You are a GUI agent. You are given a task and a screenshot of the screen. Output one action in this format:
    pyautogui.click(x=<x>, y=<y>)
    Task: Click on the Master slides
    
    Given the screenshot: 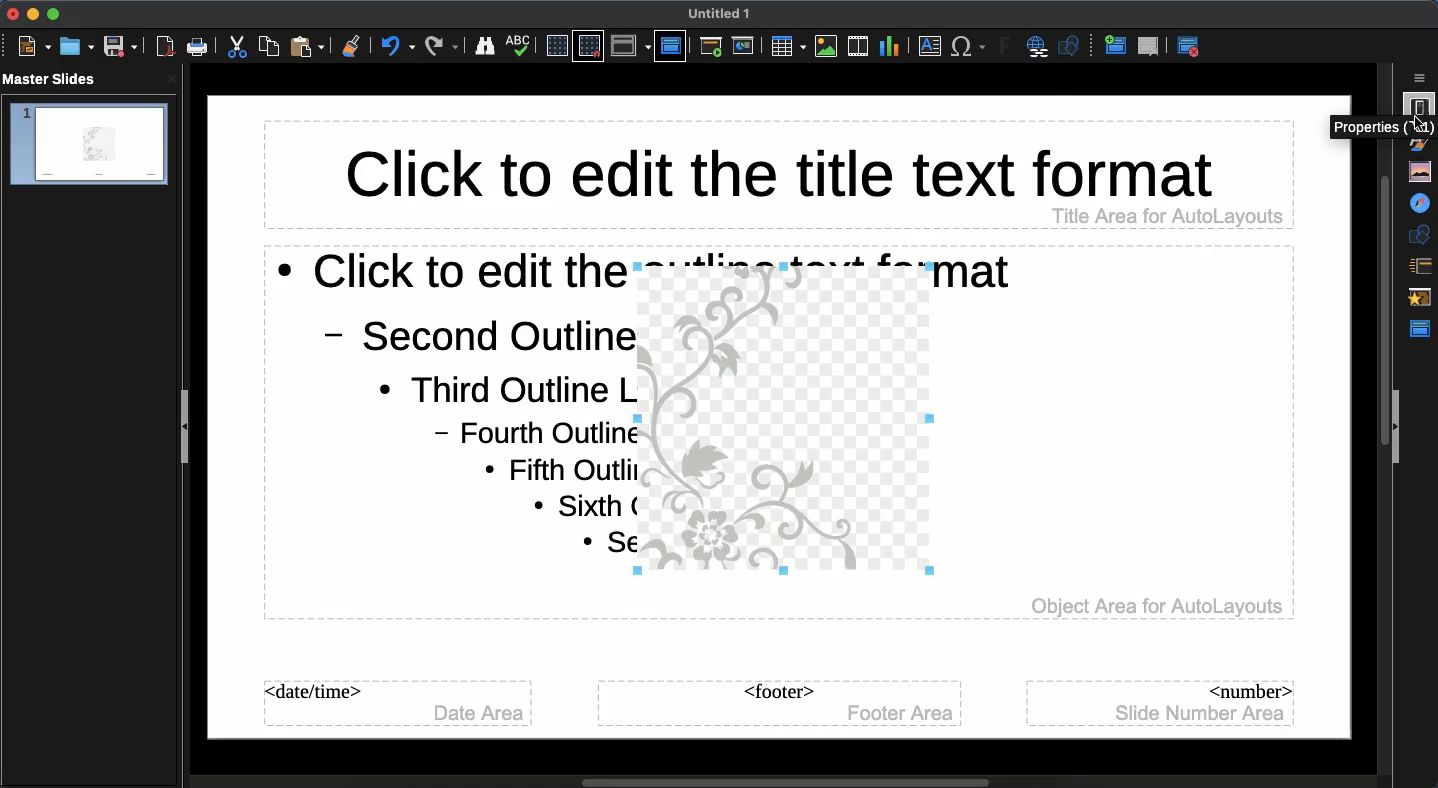 What is the action you would take?
    pyautogui.click(x=56, y=80)
    